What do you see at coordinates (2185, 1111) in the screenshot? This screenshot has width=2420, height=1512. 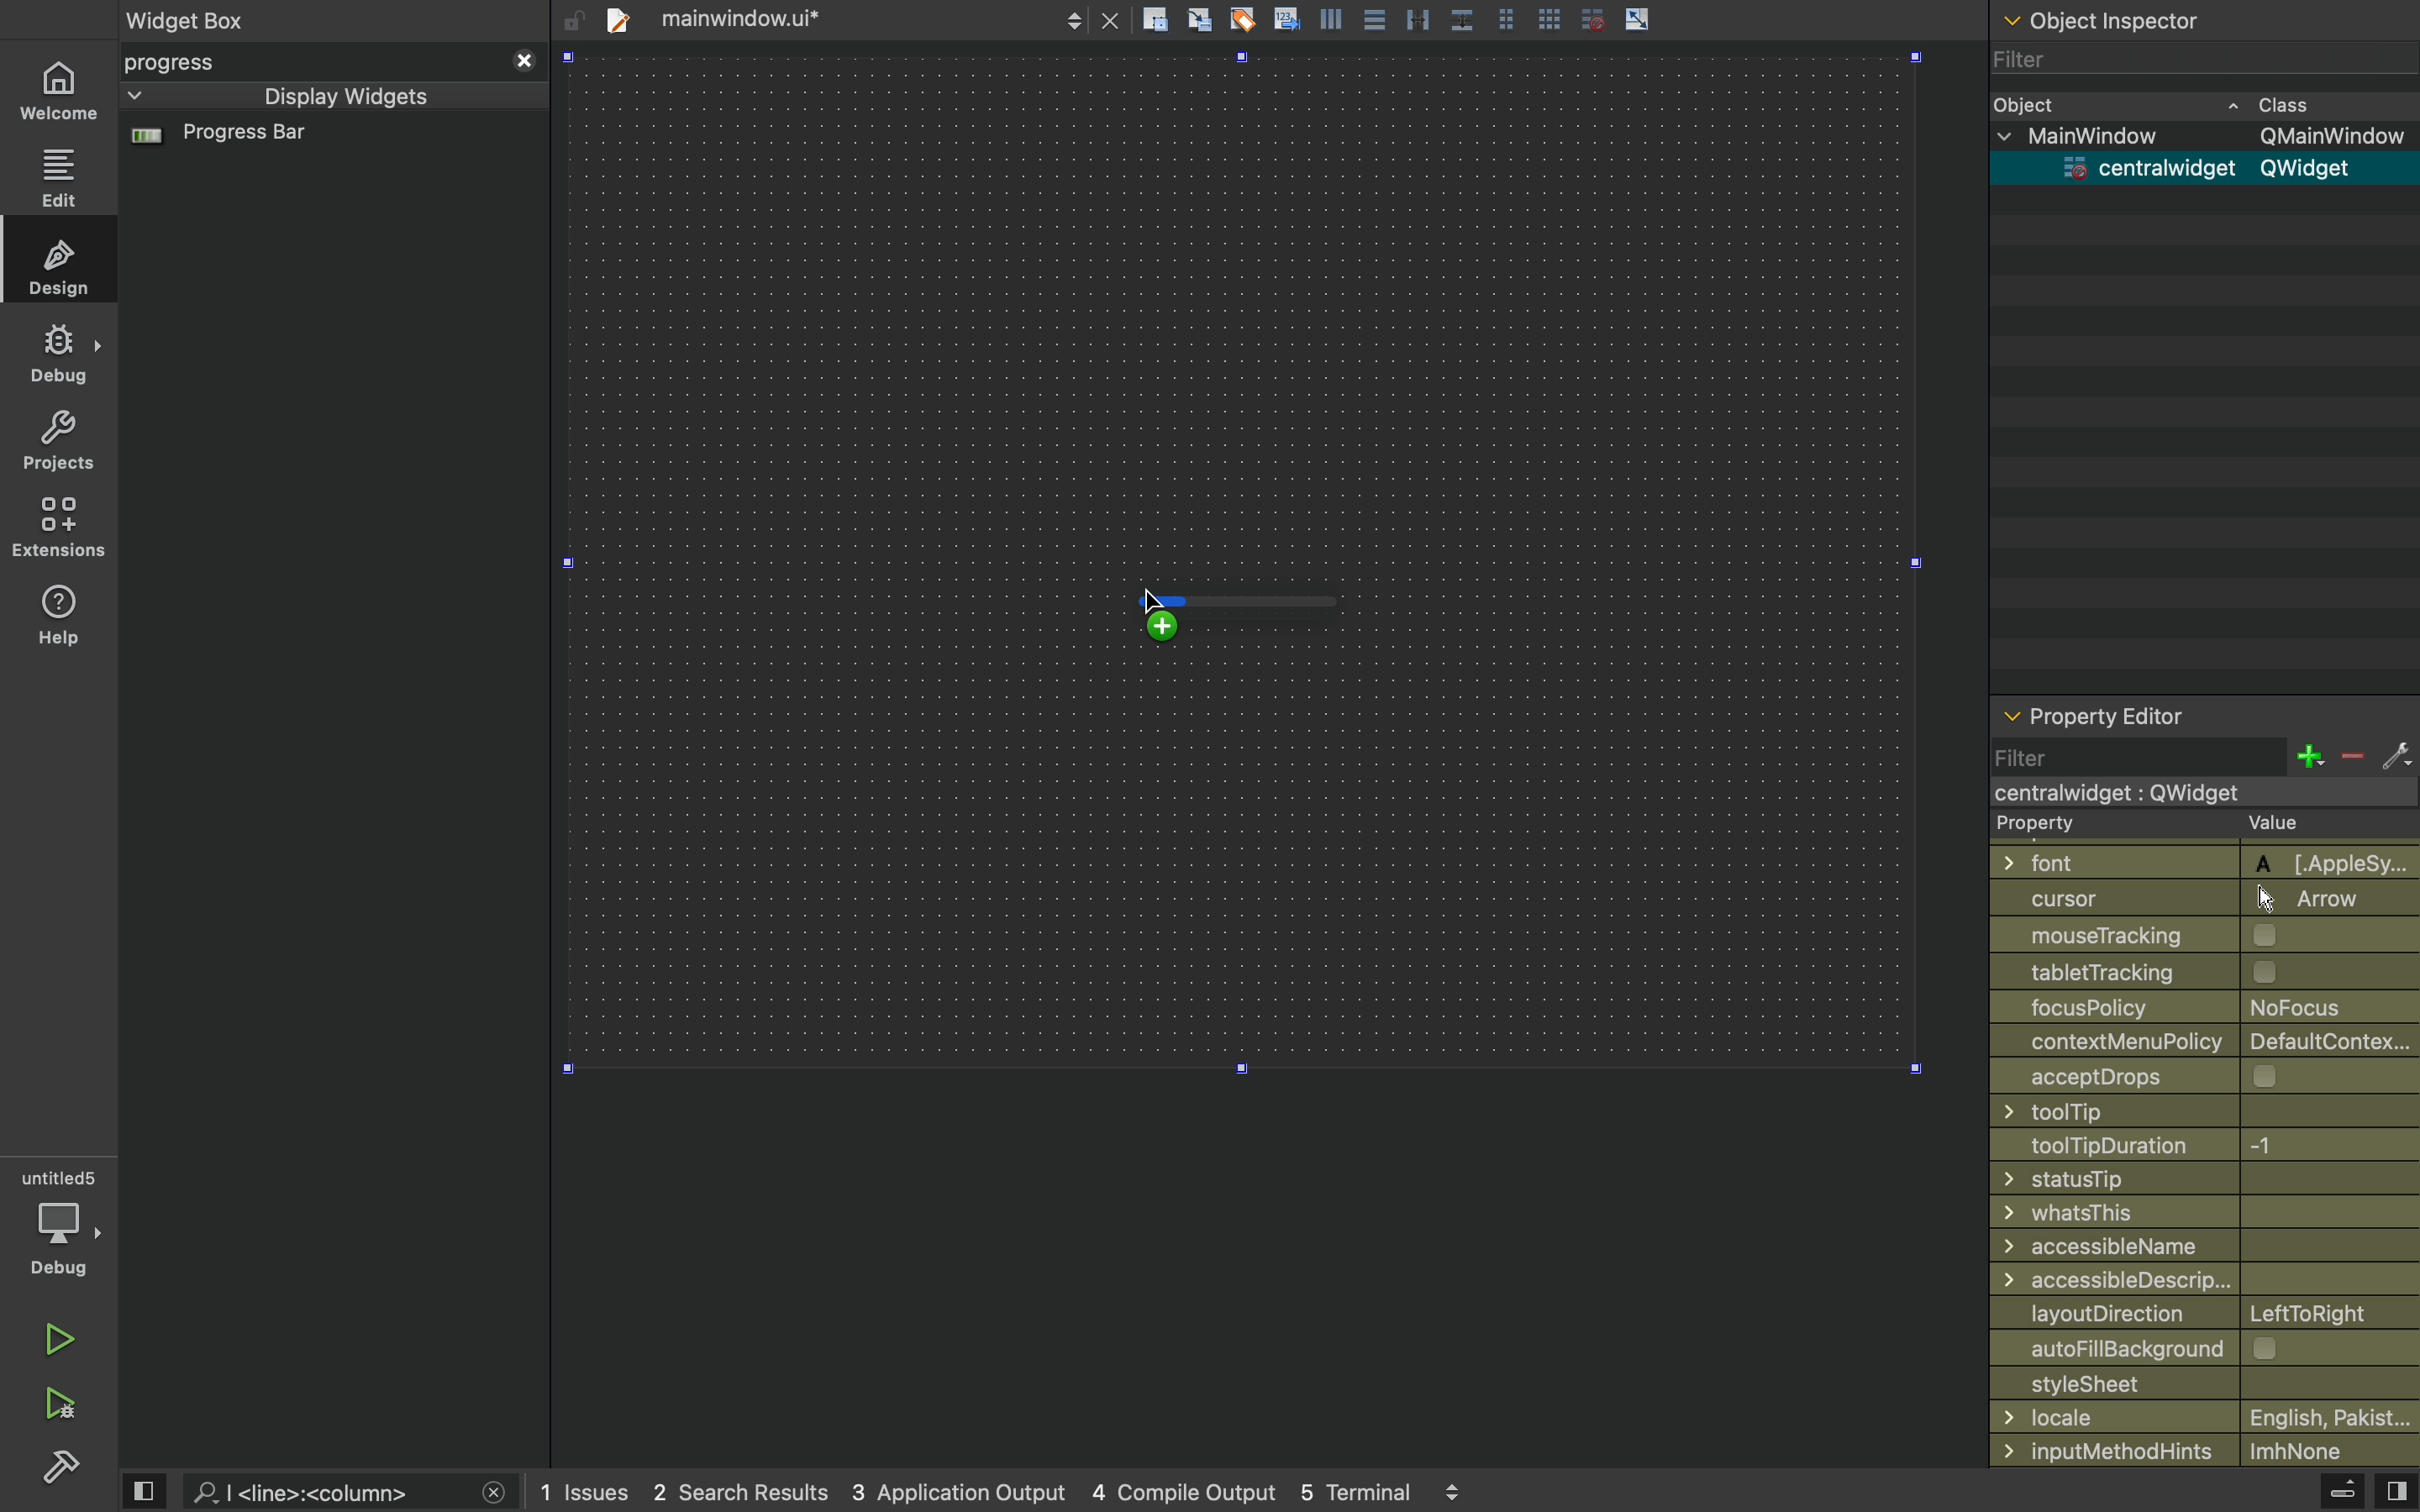 I see `tooltip` at bounding box center [2185, 1111].